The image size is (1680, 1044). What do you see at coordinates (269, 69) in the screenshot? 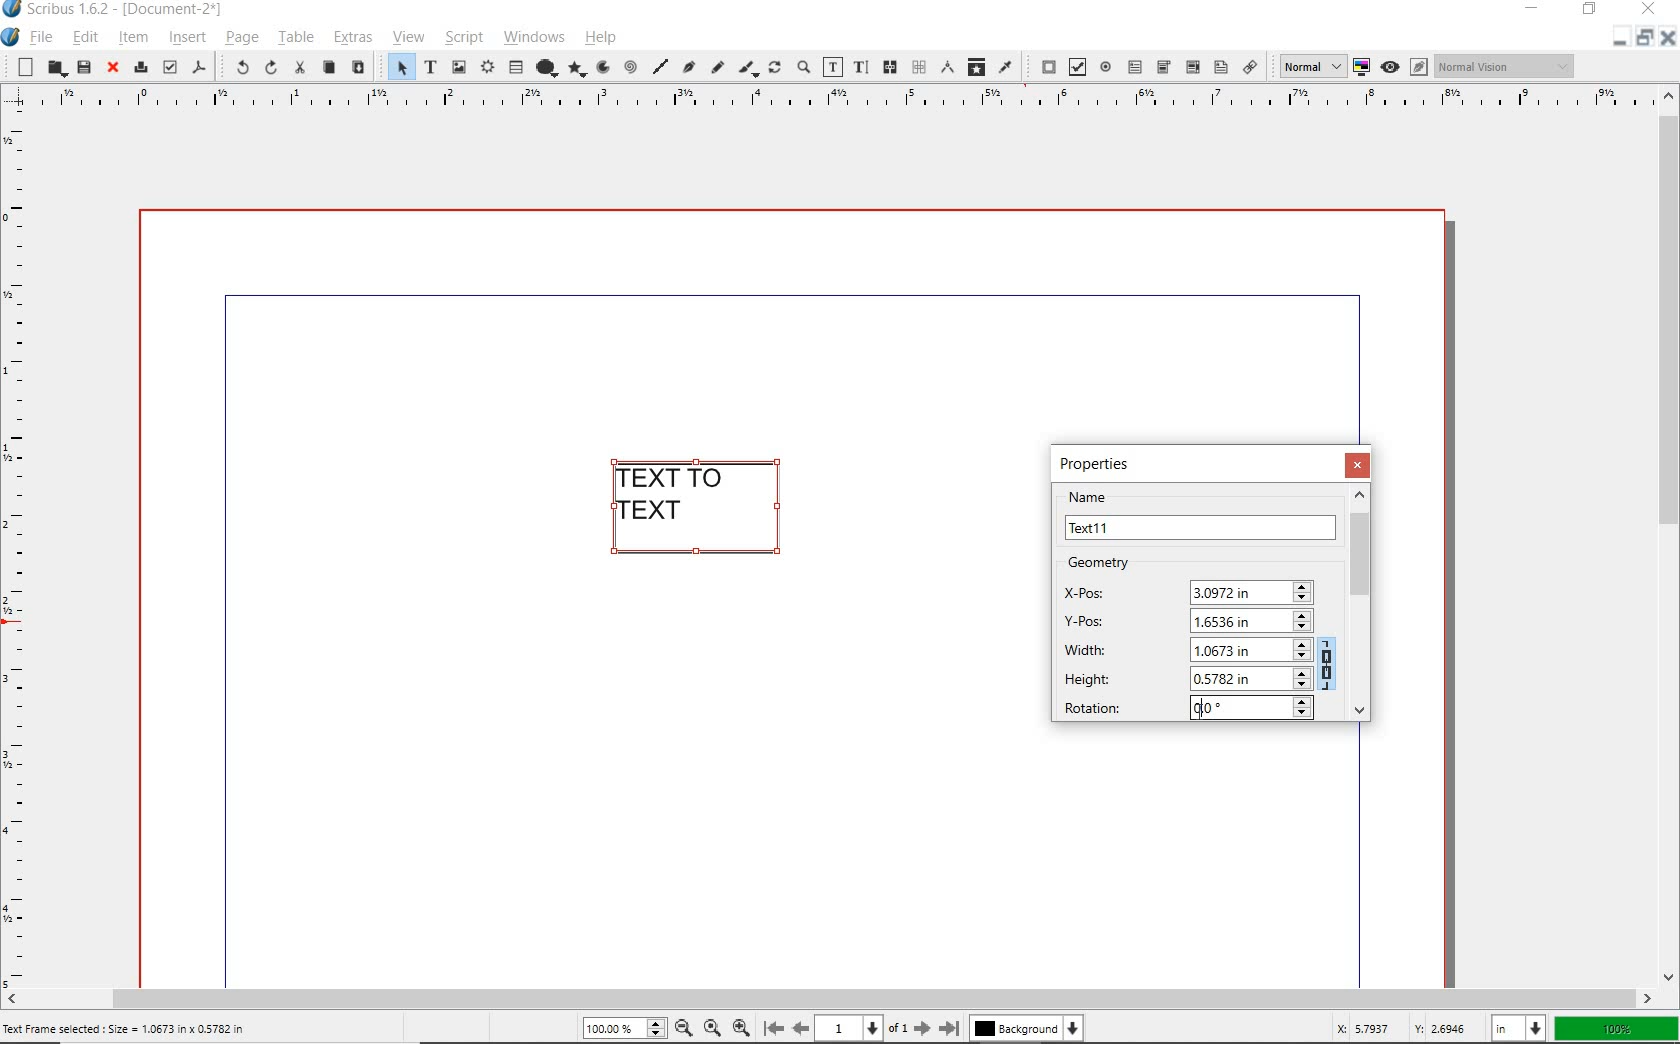
I see `redo` at bounding box center [269, 69].